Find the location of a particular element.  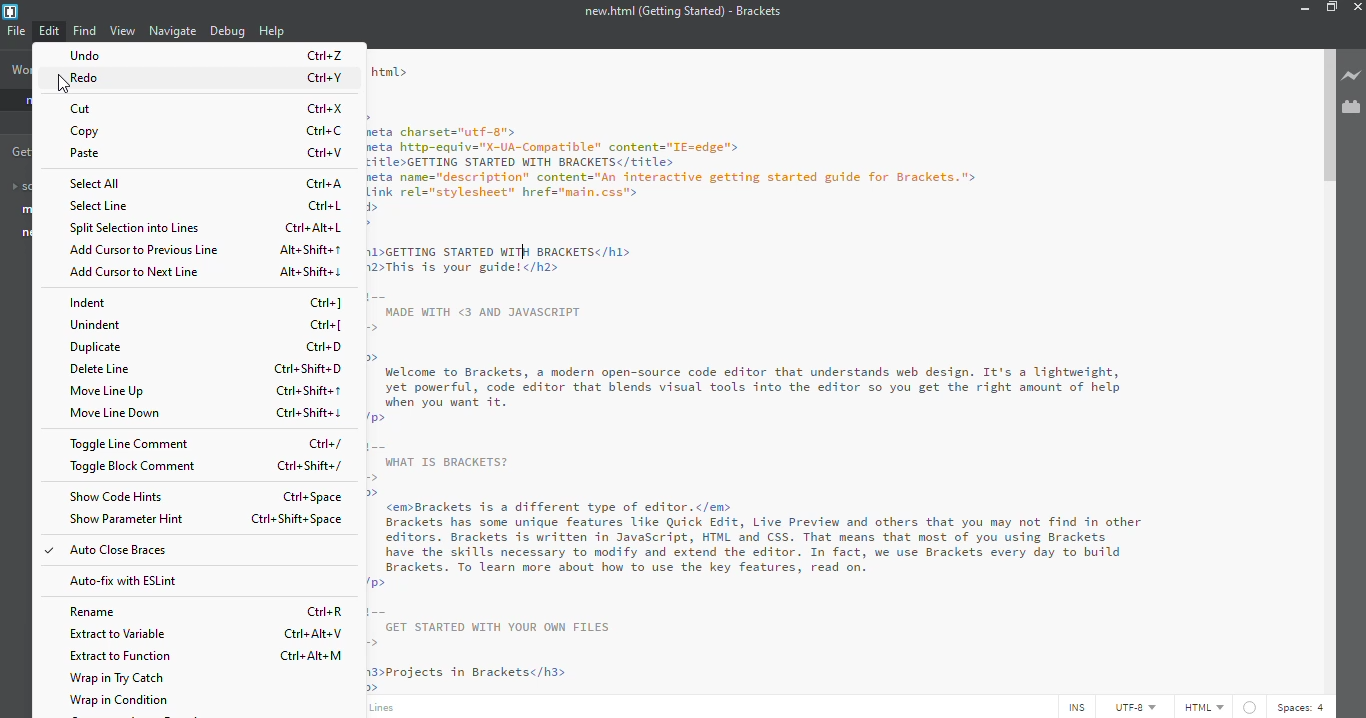

ctrl+shift+up arrow is located at coordinates (309, 390).